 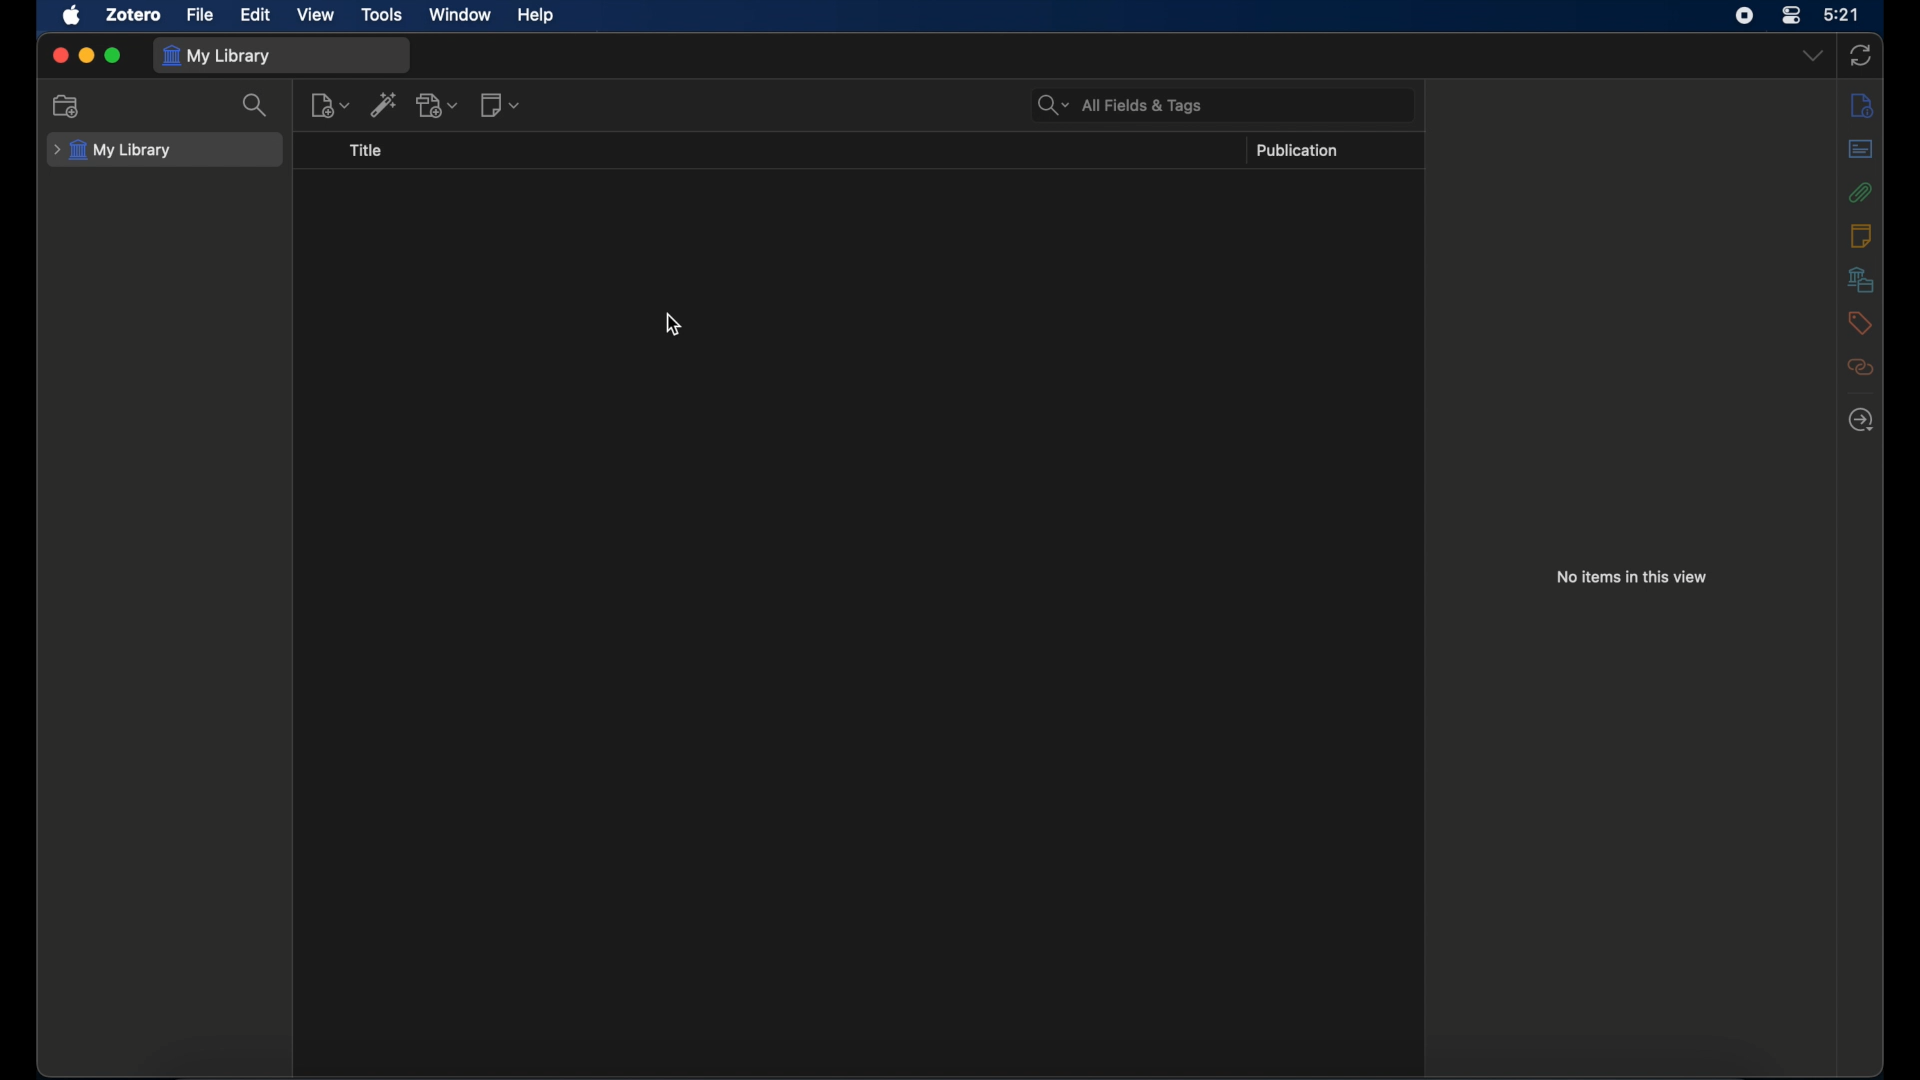 I want to click on window, so click(x=460, y=15).